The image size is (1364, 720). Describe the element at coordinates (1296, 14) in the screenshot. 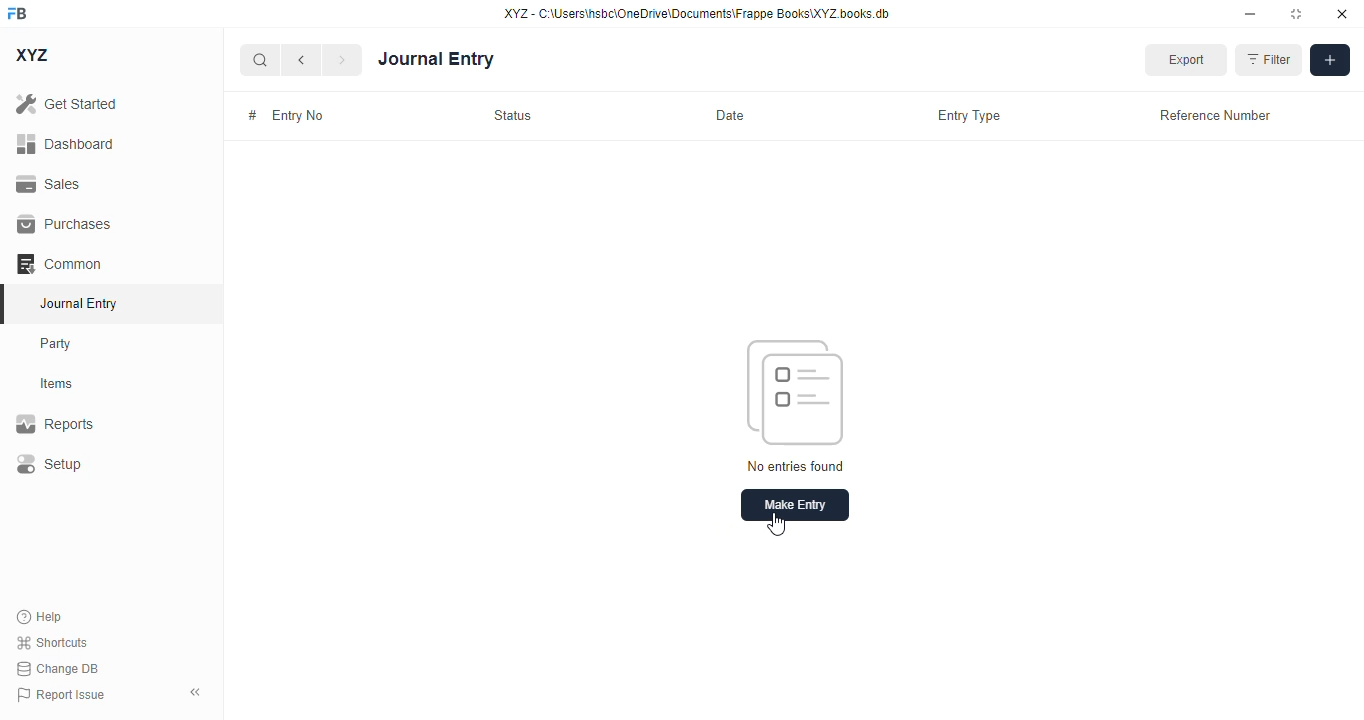

I see `toggle maximize` at that location.